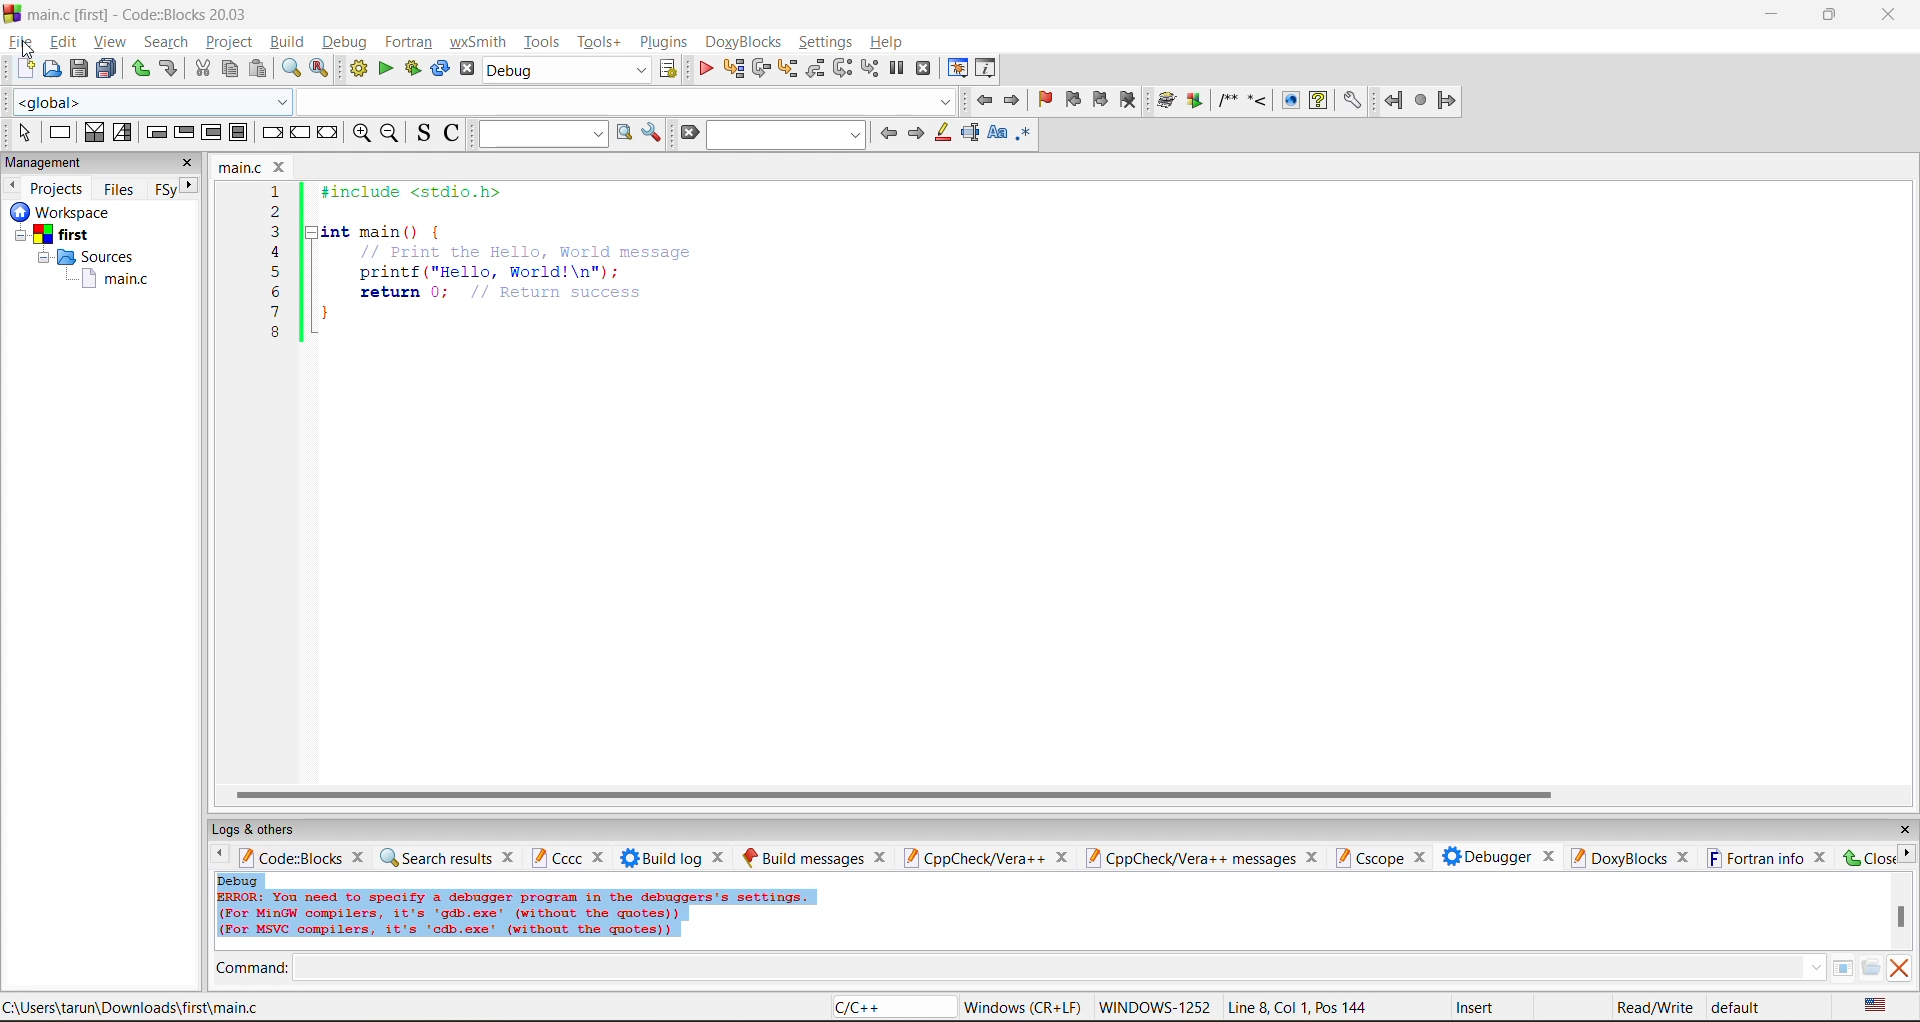  What do you see at coordinates (269, 132) in the screenshot?
I see `break instruction` at bounding box center [269, 132].